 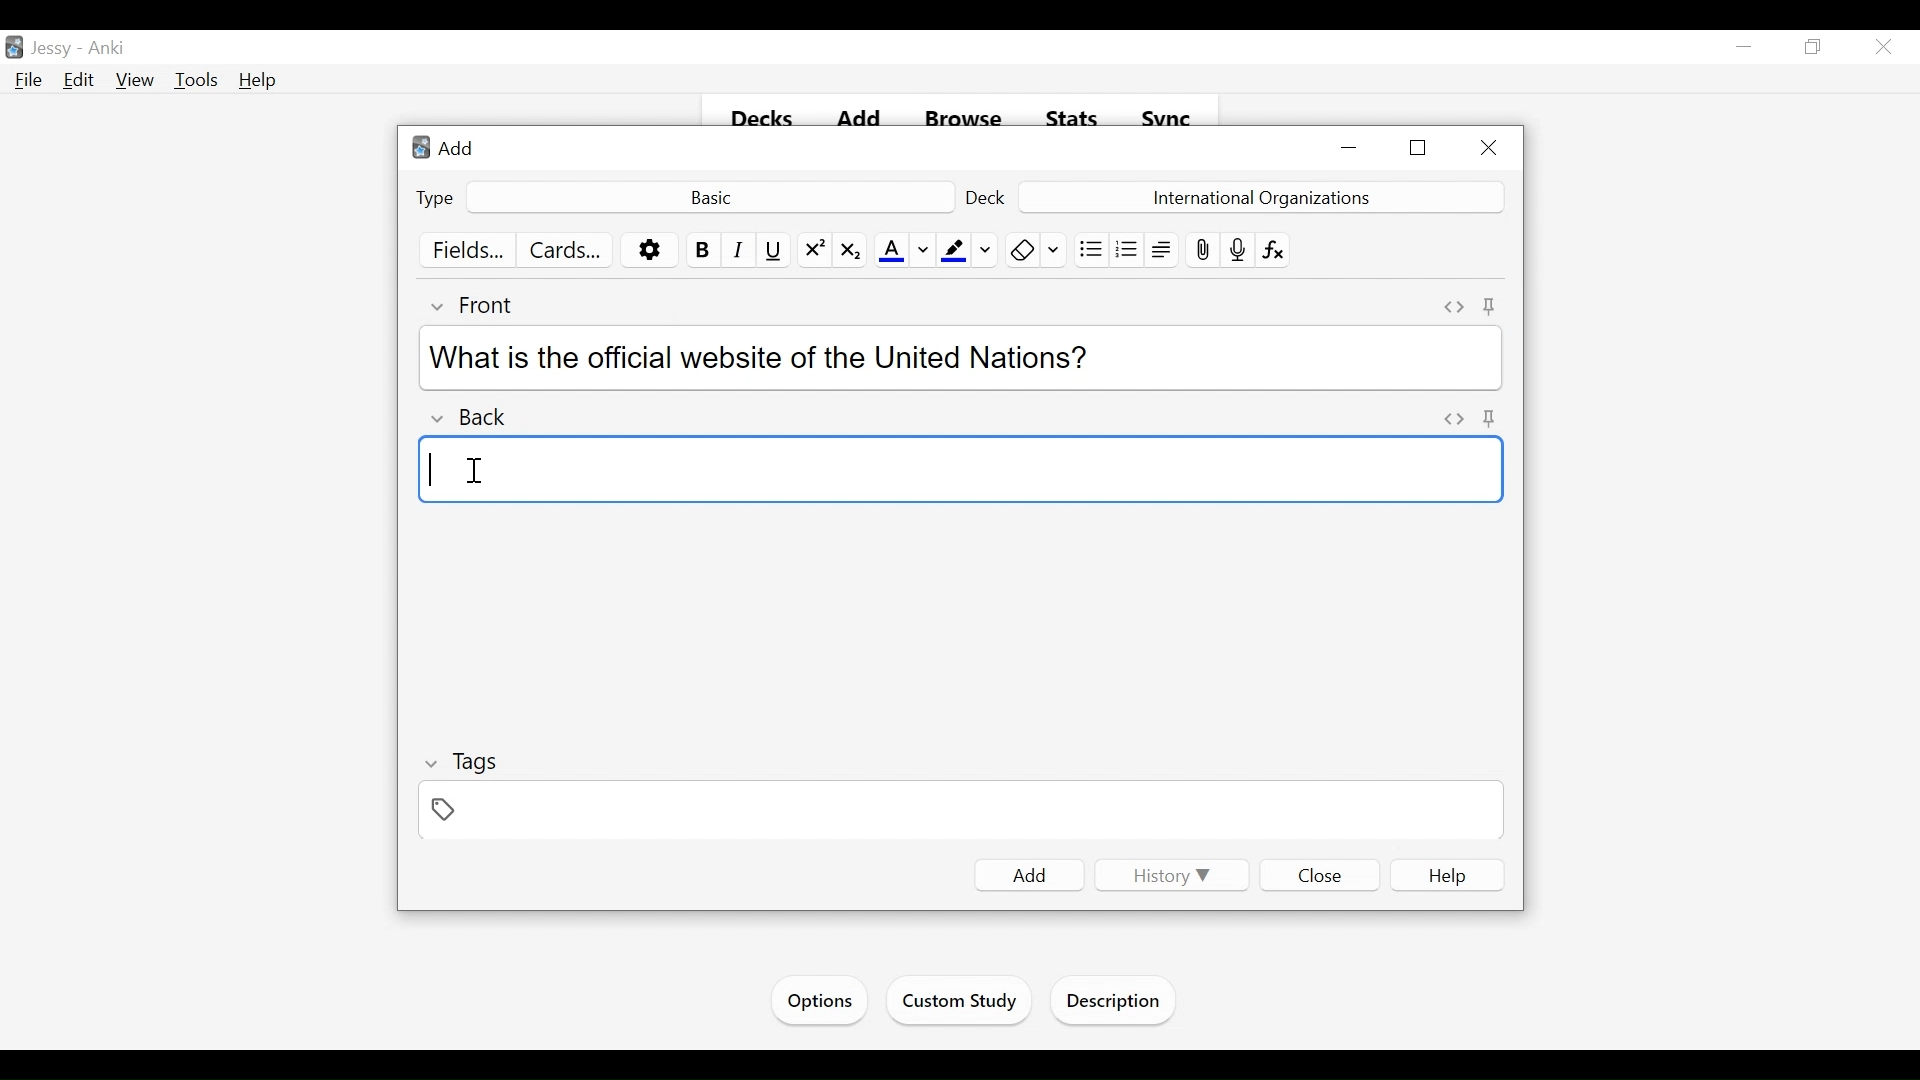 What do you see at coordinates (812, 250) in the screenshot?
I see `Superscript` at bounding box center [812, 250].